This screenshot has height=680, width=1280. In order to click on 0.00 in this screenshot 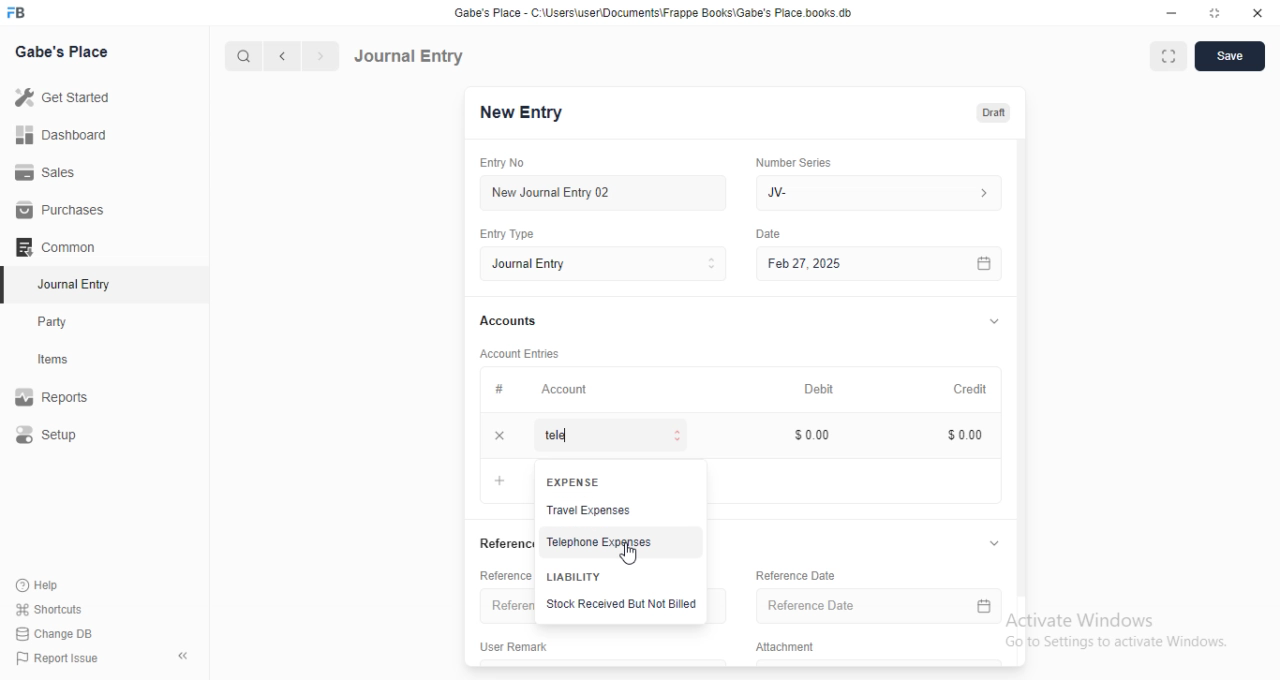, I will do `click(958, 436)`.